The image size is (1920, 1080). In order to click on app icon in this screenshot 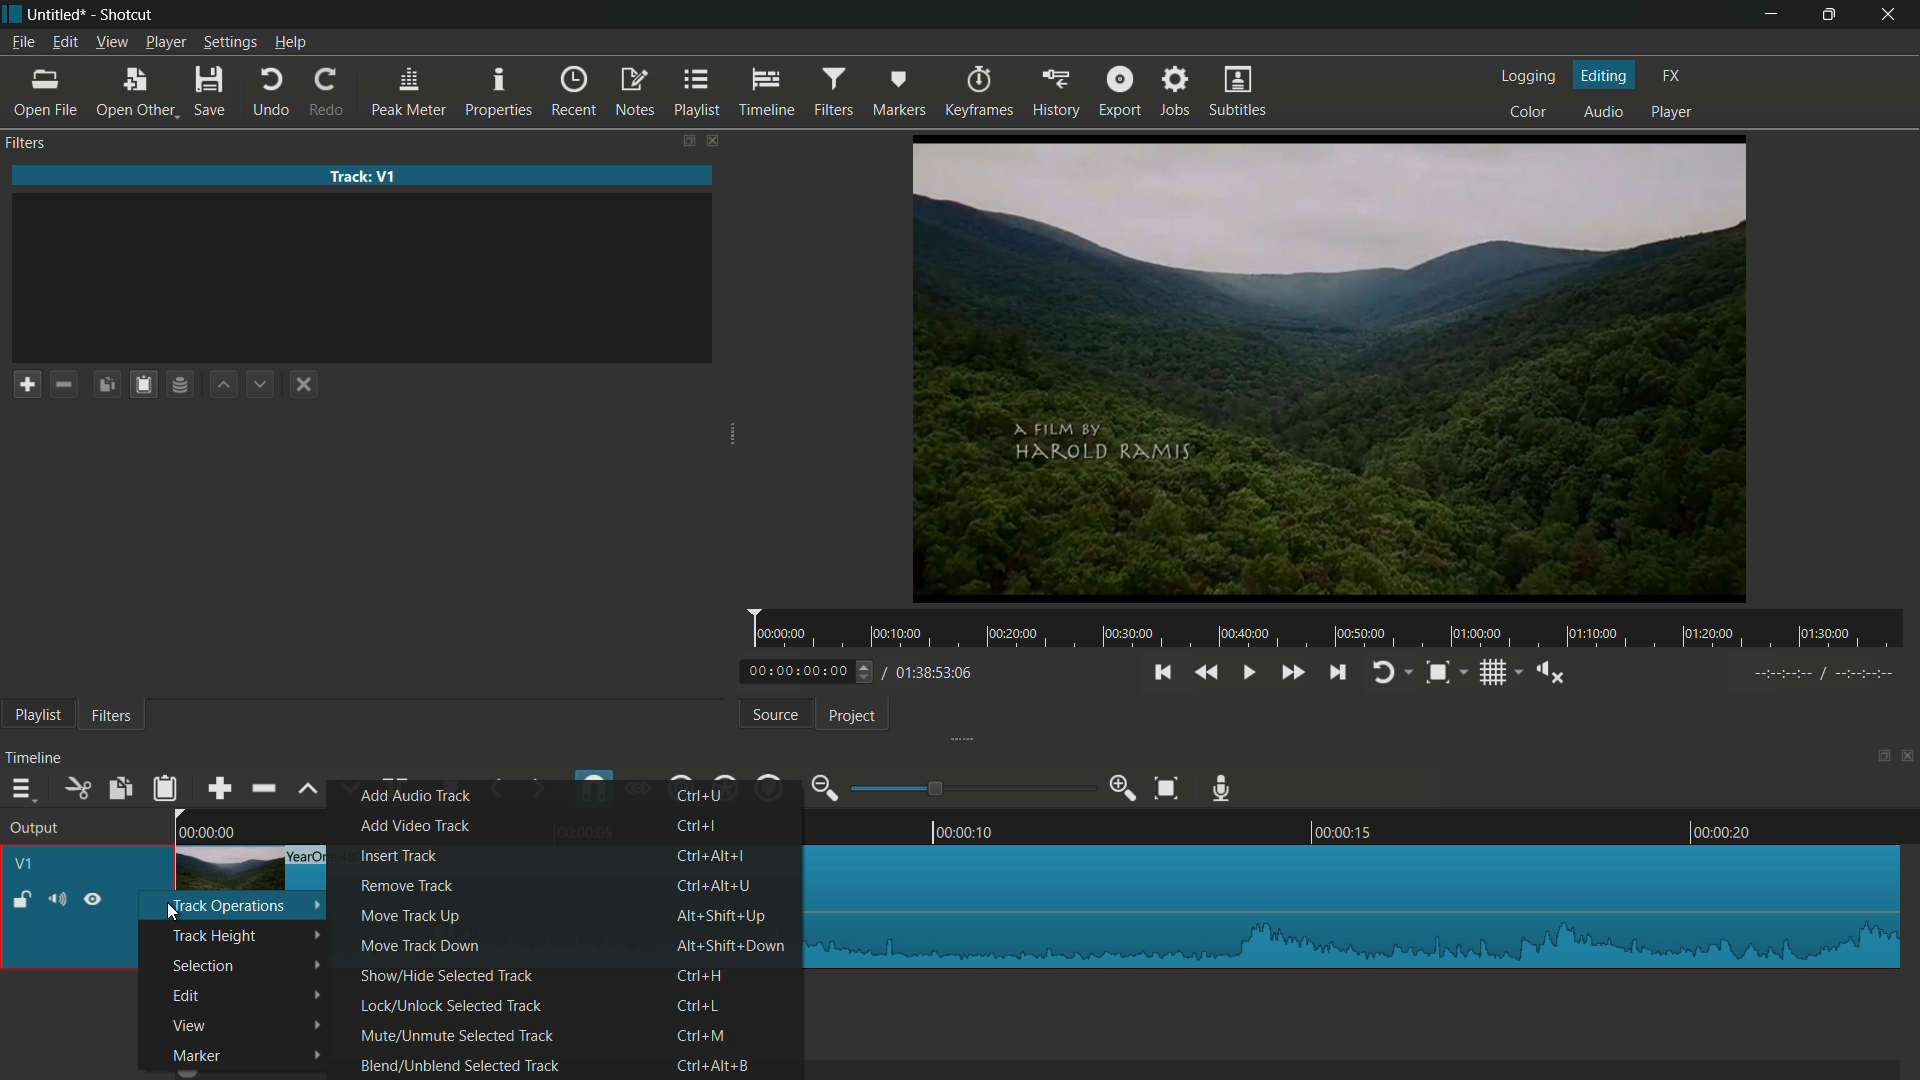, I will do `click(12, 13)`.